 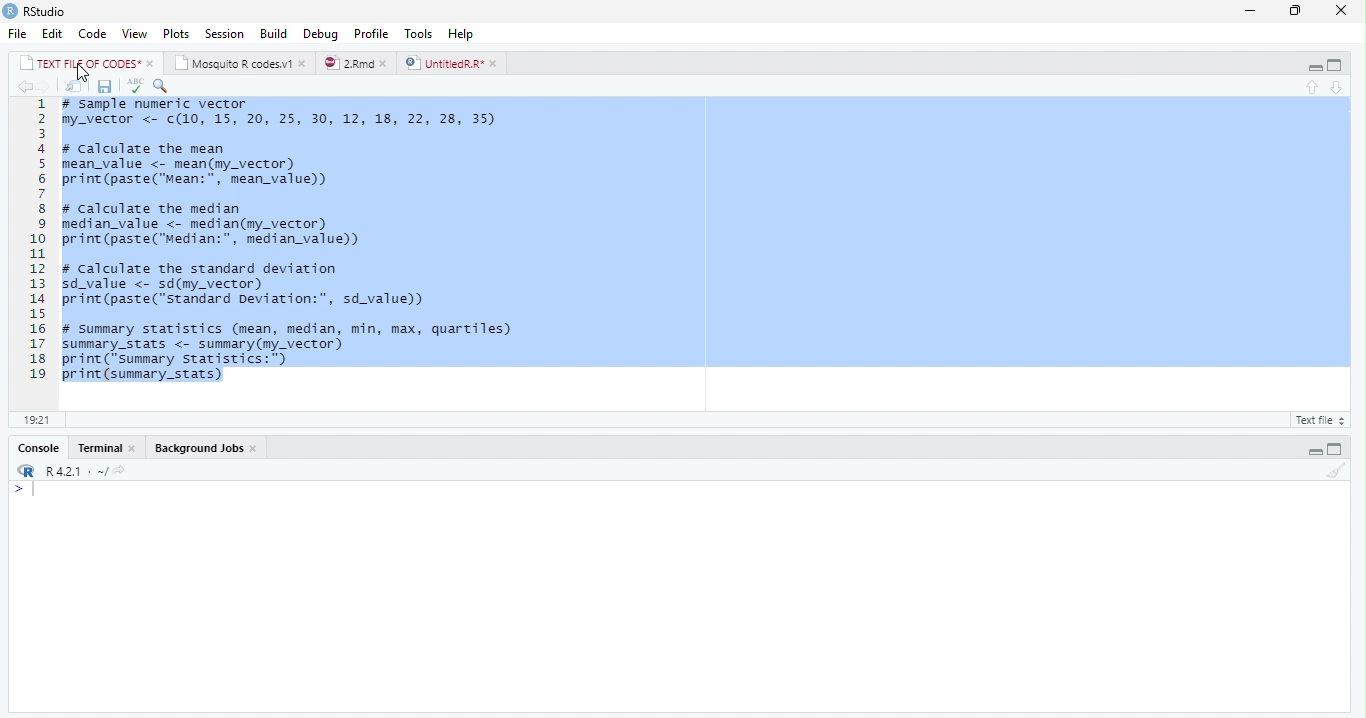 What do you see at coordinates (93, 33) in the screenshot?
I see `code` at bounding box center [93, 33].